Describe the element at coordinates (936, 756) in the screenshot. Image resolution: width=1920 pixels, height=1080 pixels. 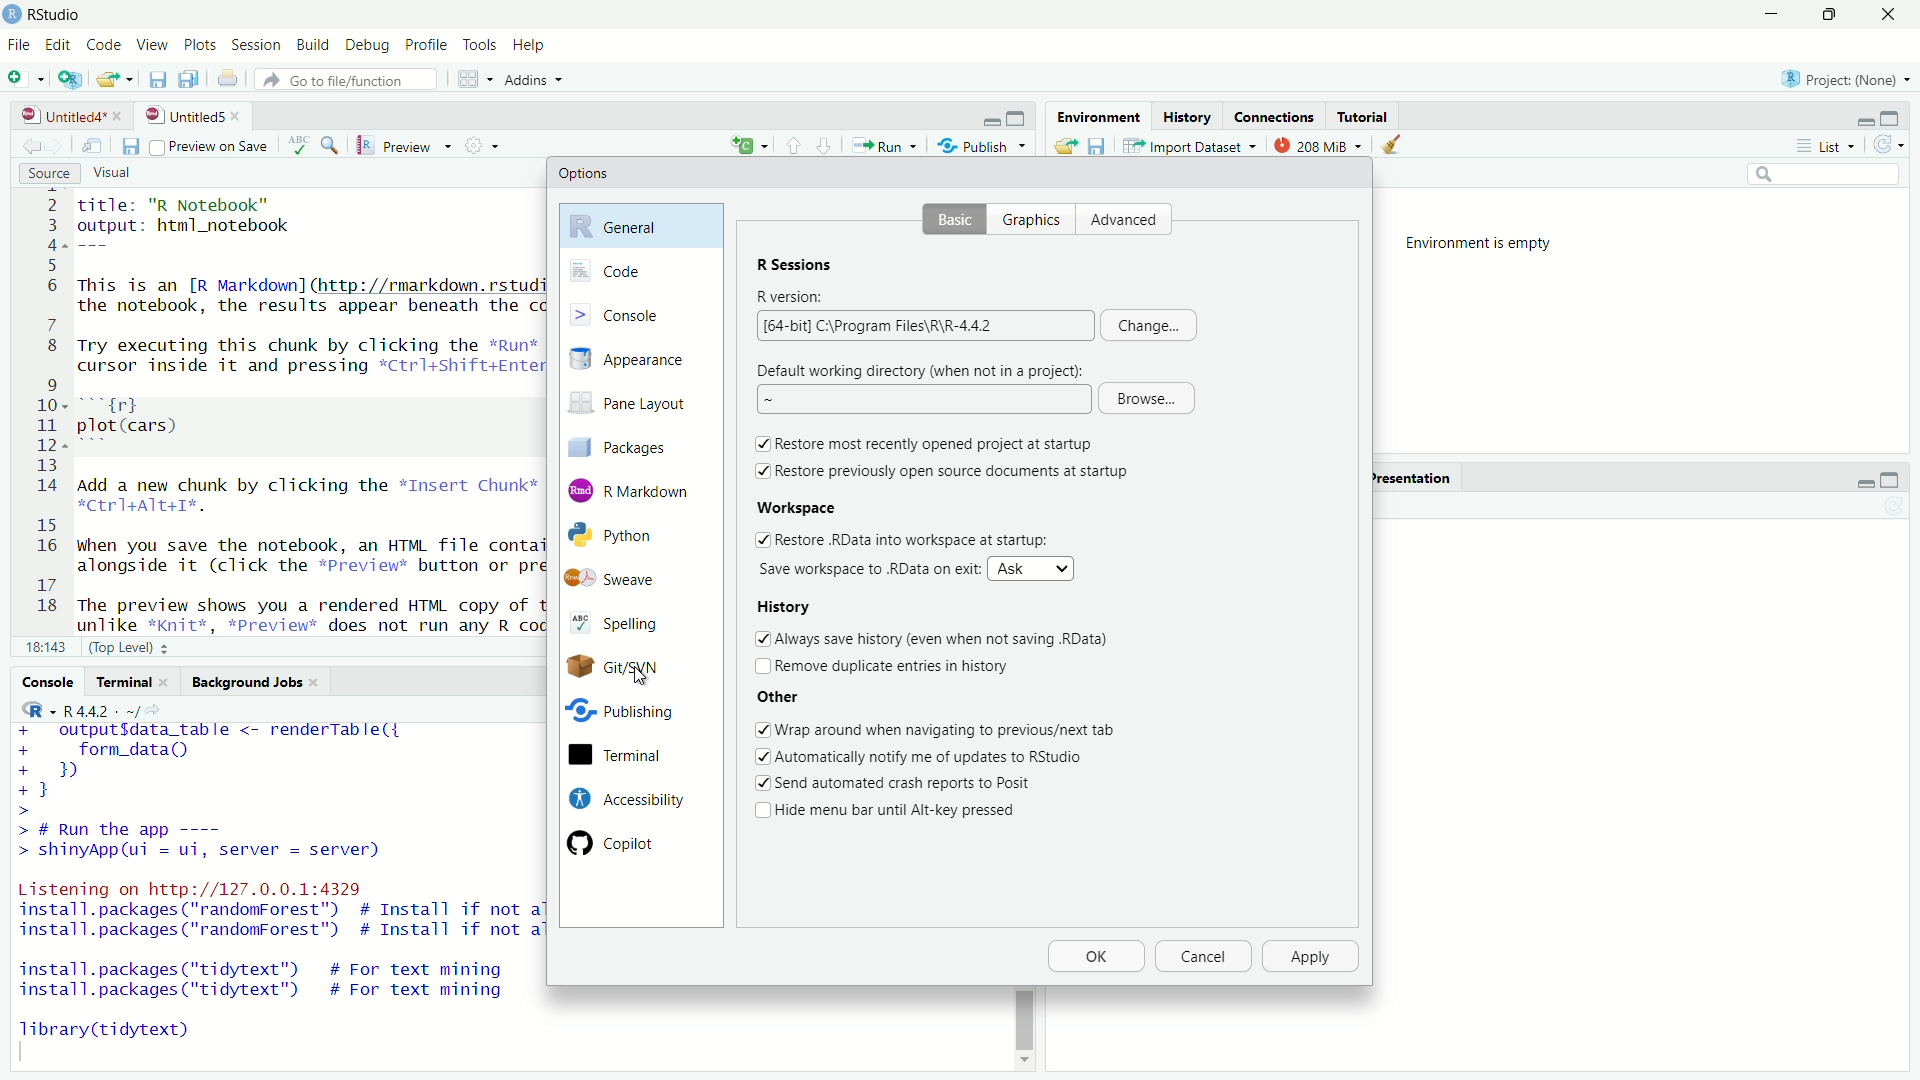
I see `Automatically notify me of updates to RStudio` at that location.